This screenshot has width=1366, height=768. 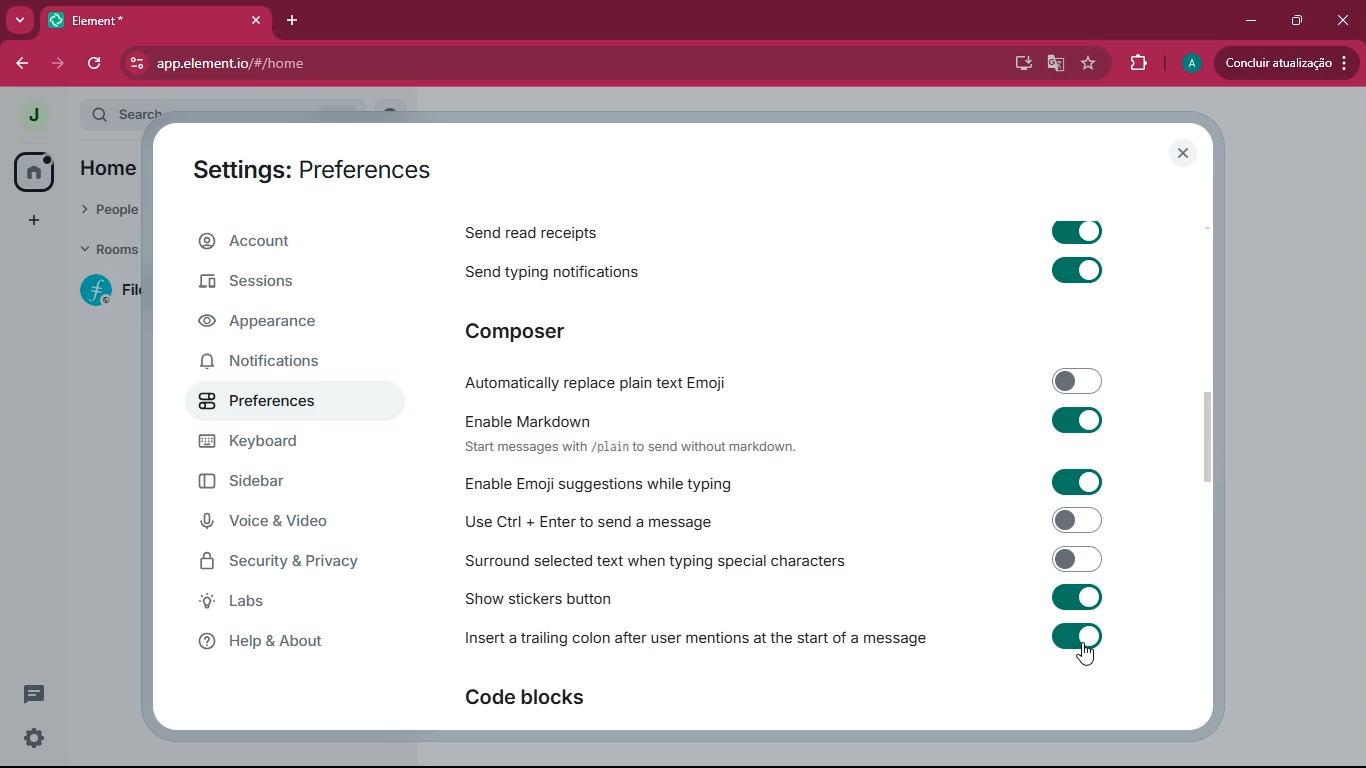 What do you see at coordinates (410, 64) in the screenshot?
I see `app.element.io/#/home` at bounding box center [410, 64].